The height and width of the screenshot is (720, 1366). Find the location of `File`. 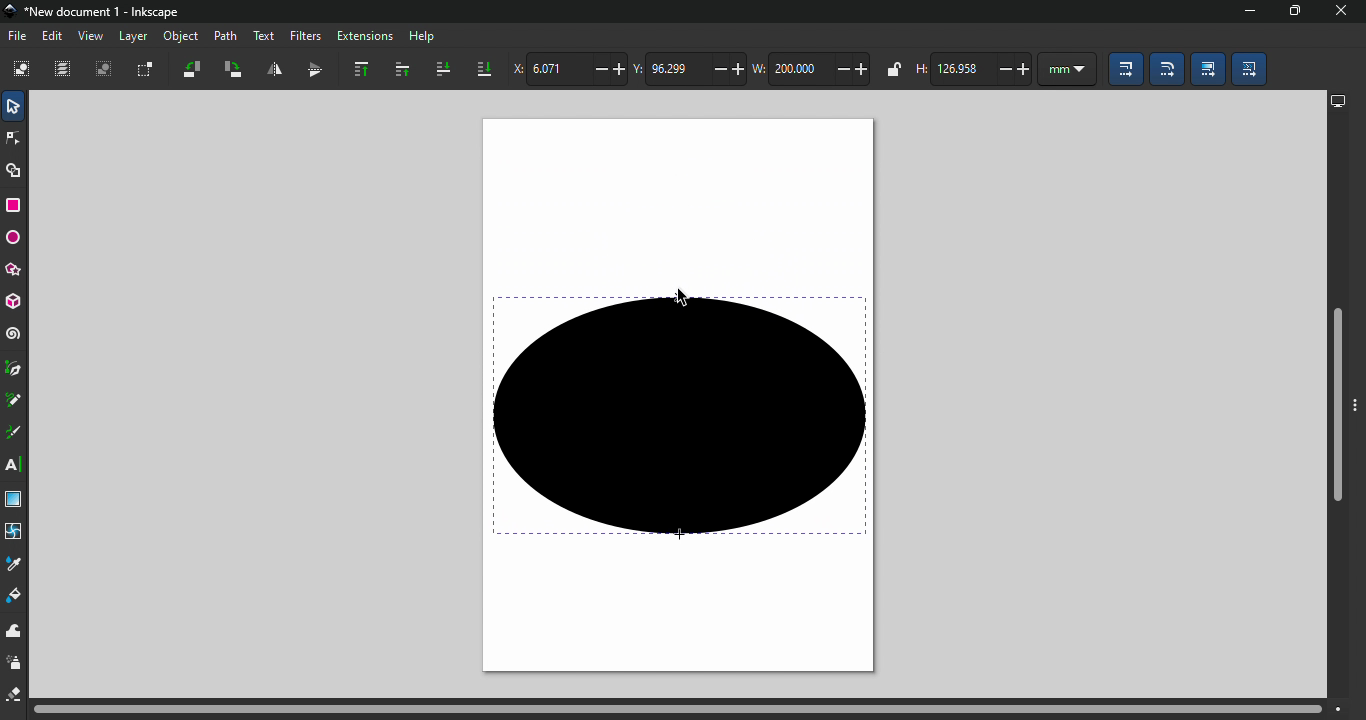

File is located at coordinates (17, 37).